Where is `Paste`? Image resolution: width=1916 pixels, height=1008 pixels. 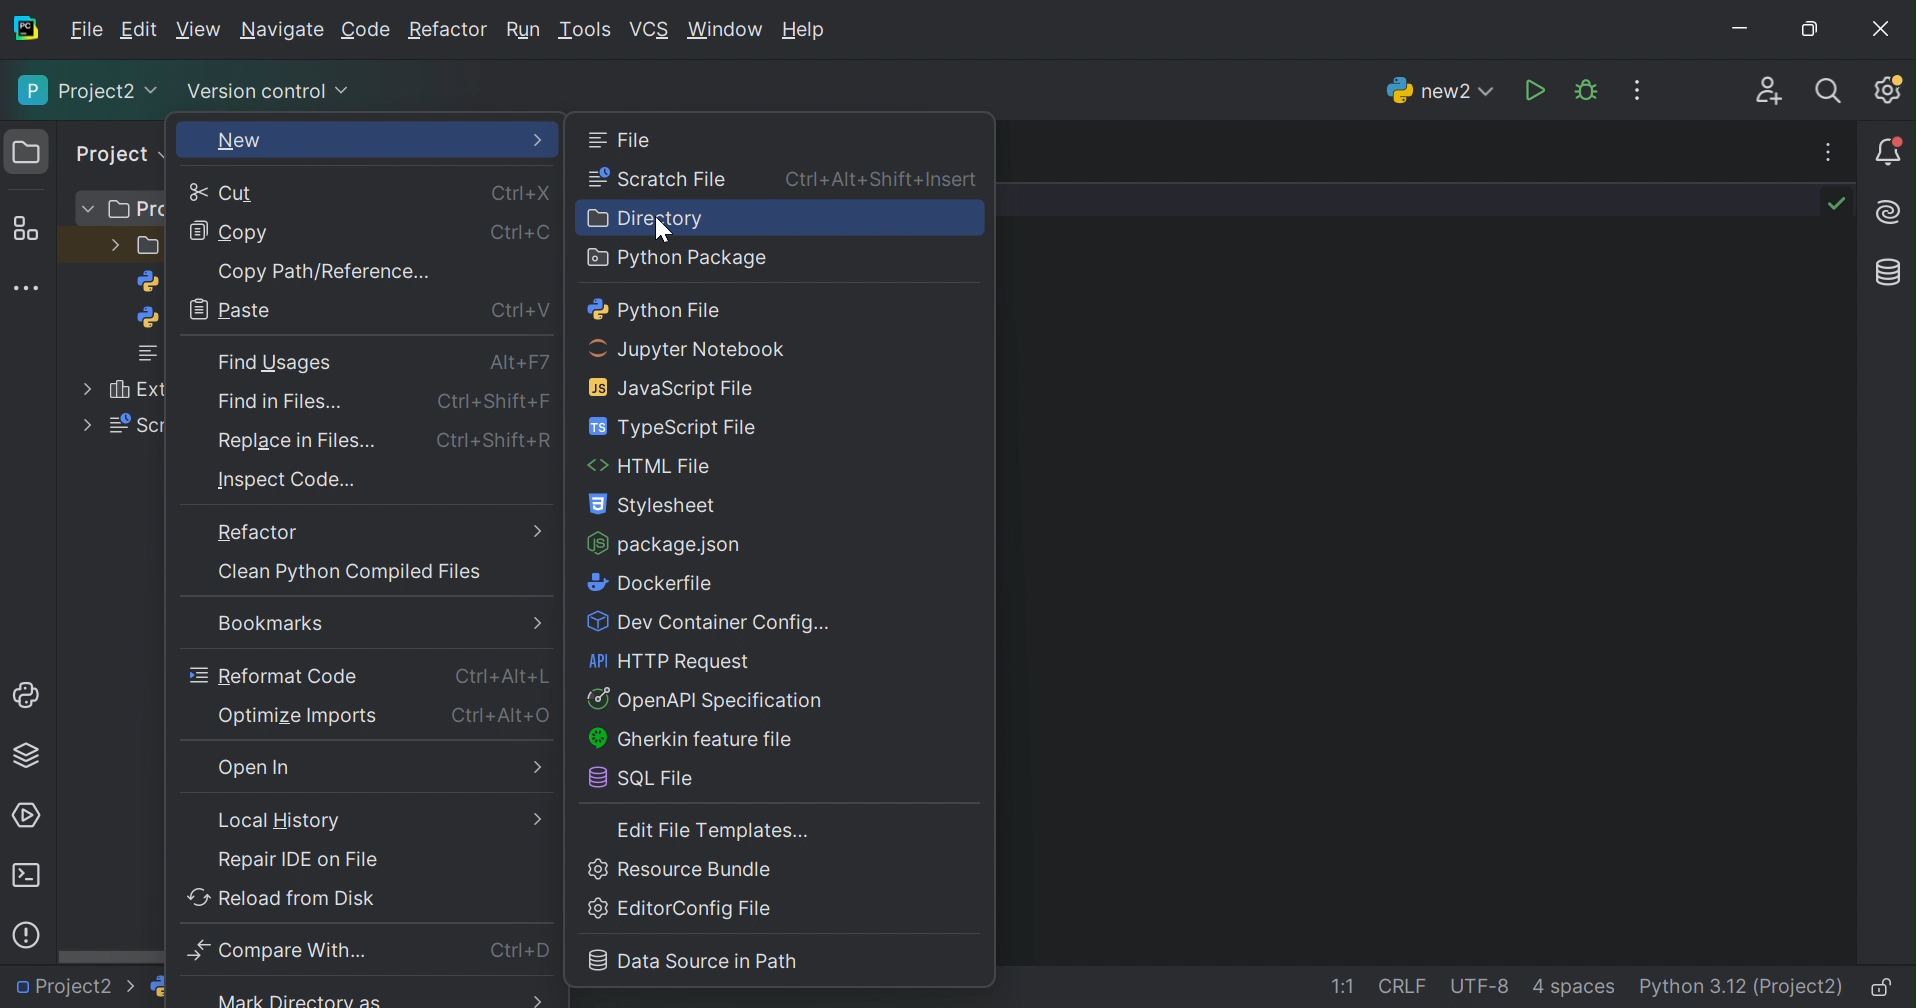
Paste is located at coordinates (234, 310).